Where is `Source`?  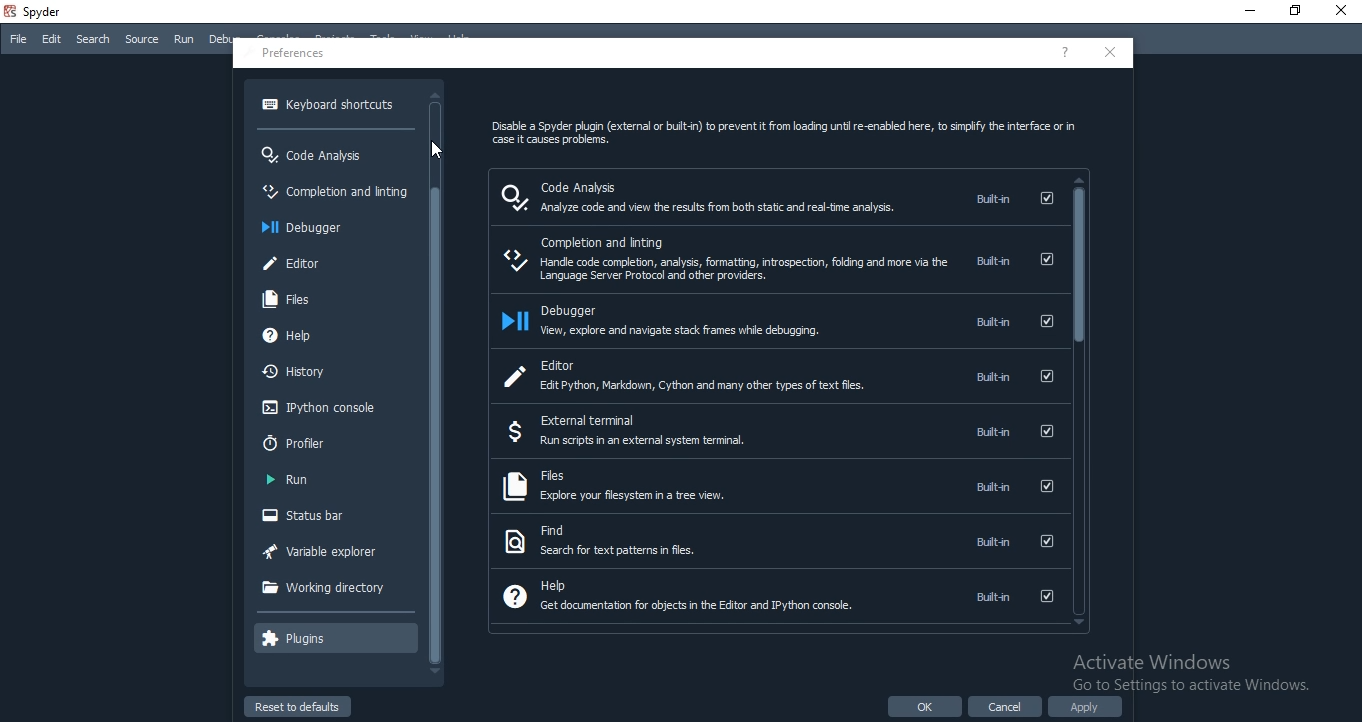
Source is located at coordinates (141, 39).